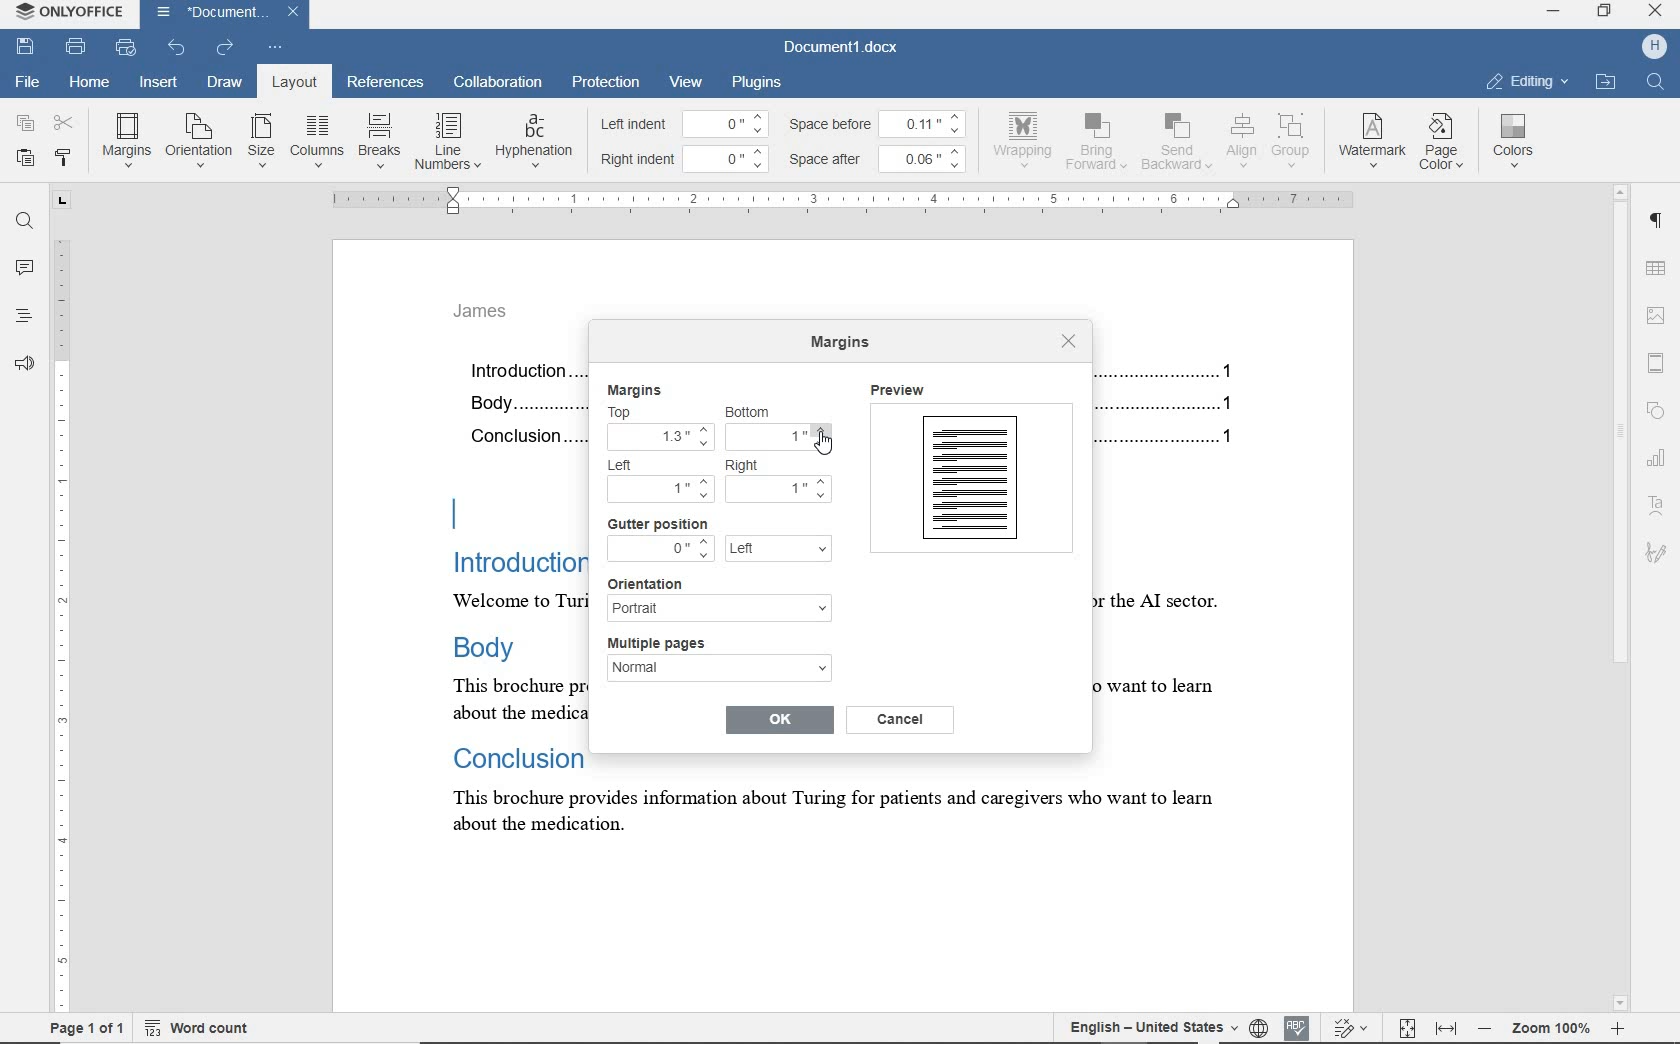 The width and height of the screenshot is (1680, 1044). What do you see at coordinates (1292, 140) in the screenshot?
I see `group` at bounding box center [1292, 140].